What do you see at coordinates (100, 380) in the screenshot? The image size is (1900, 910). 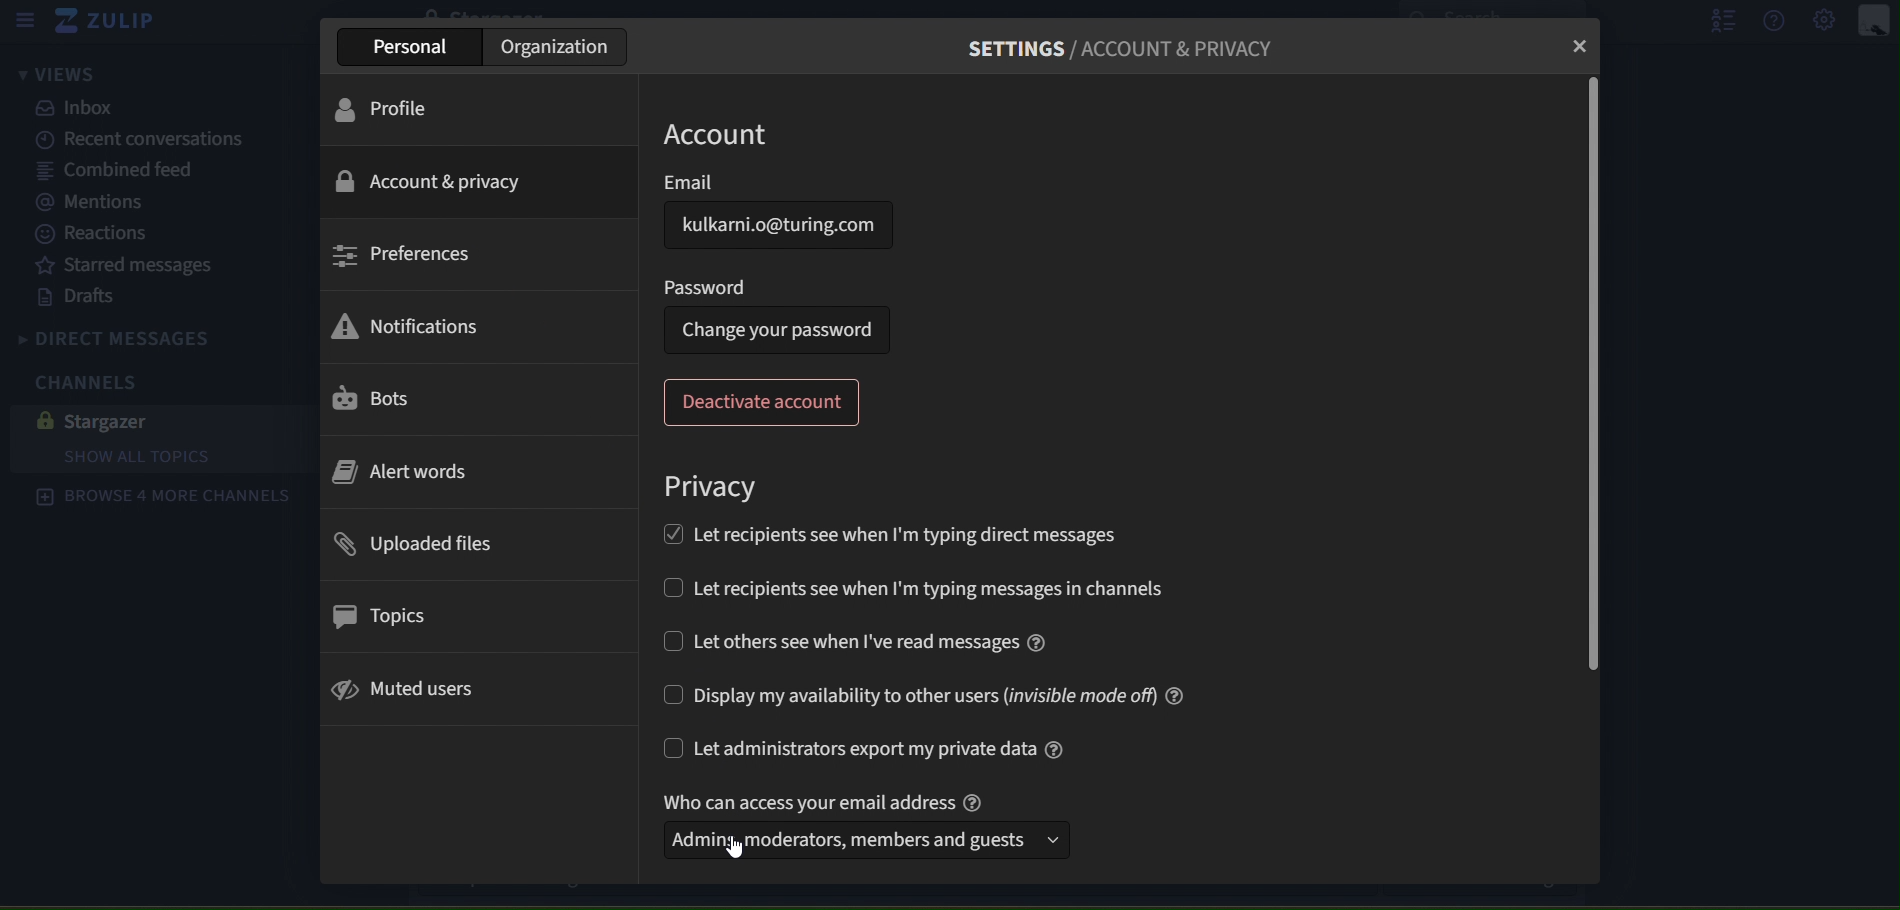 I see `channels` at bounding box center [100, 380].